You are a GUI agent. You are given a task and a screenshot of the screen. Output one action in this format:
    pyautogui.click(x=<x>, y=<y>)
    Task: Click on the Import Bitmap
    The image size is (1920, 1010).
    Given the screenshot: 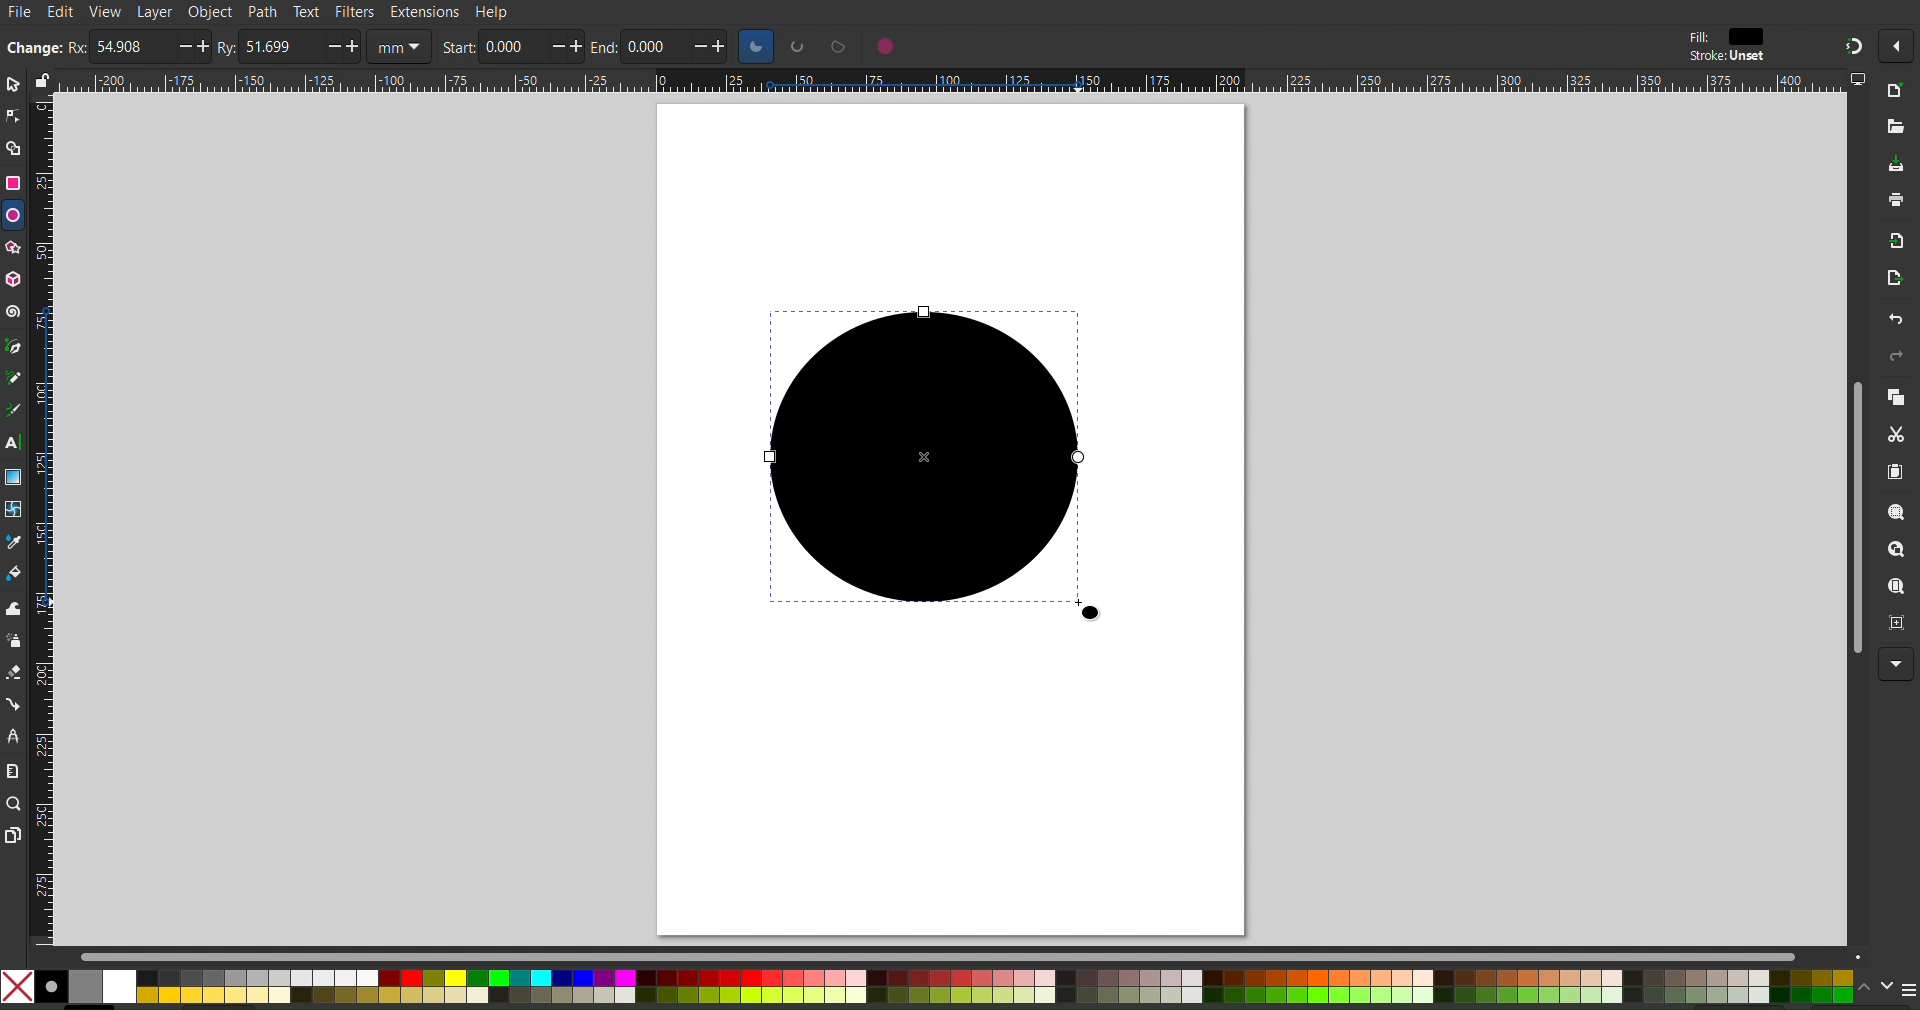 What is the action you would take?
    pyautogui.click(x=1895, y=241)
    